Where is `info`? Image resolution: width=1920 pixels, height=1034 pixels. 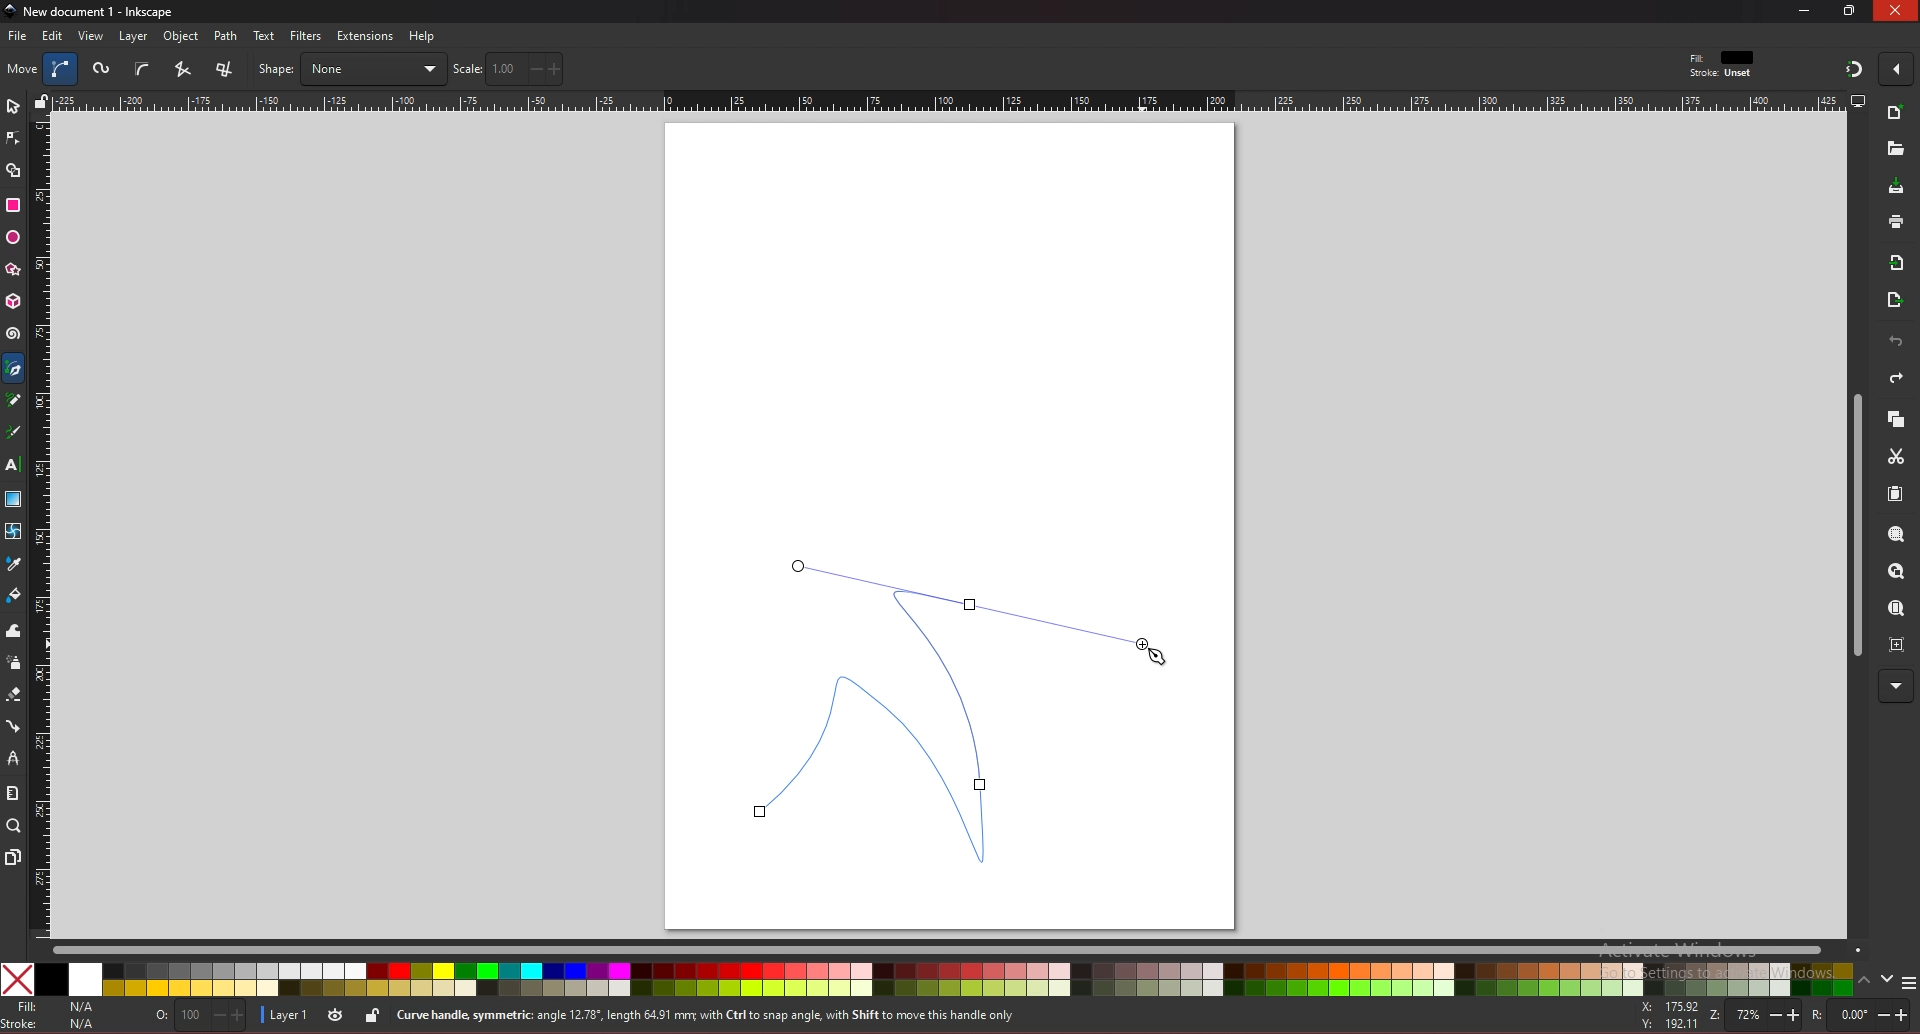 info is located at coordinates (749, 1016).